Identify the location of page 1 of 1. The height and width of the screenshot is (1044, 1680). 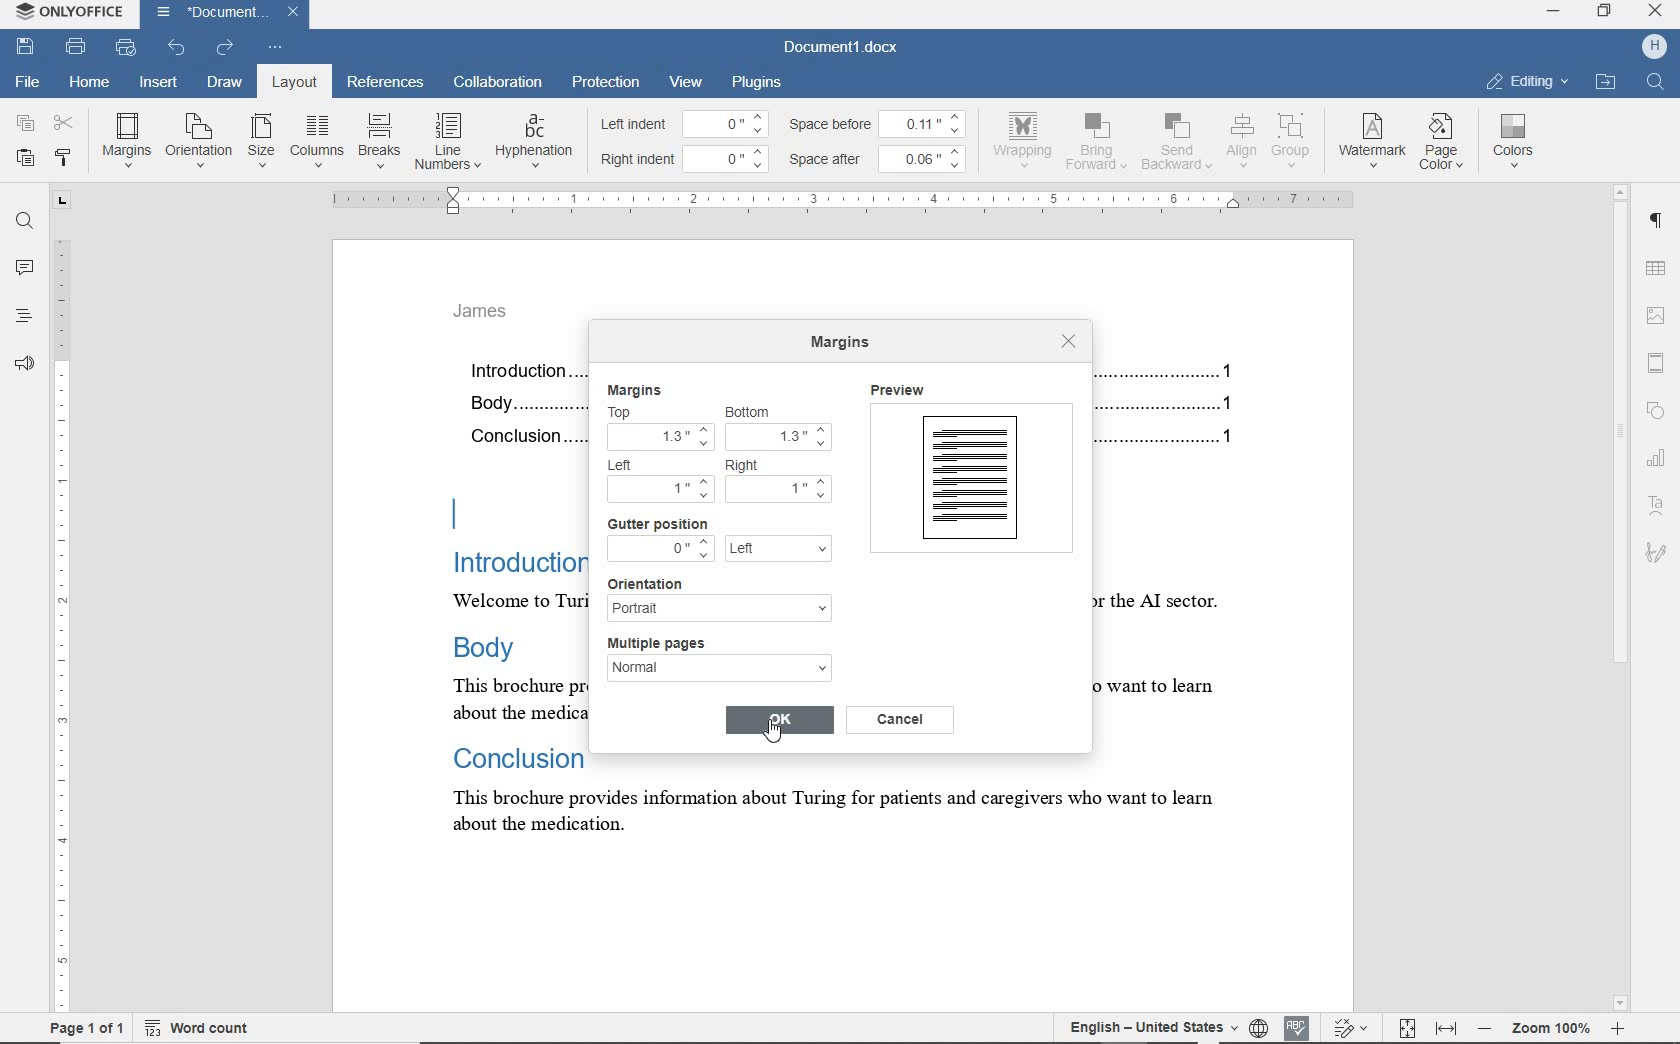
(87, 1027).